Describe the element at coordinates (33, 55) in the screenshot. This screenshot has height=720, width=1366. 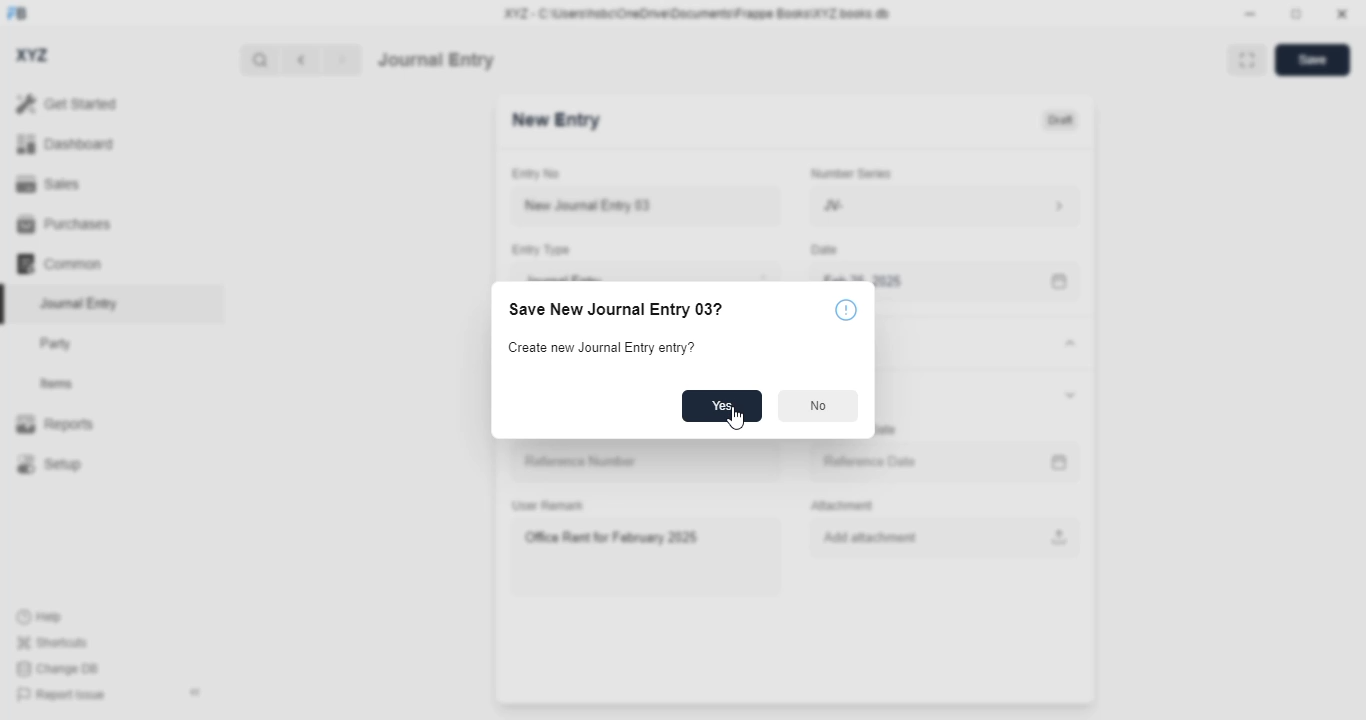
I see `XYZ` at that location.